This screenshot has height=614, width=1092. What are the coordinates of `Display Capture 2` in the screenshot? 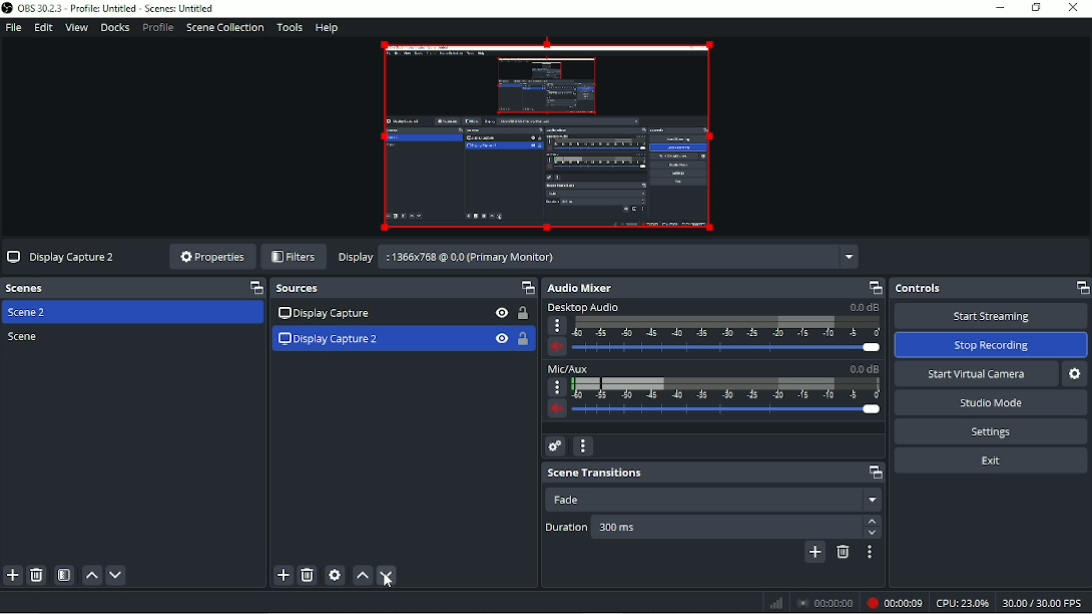 It's located at (328, 338).